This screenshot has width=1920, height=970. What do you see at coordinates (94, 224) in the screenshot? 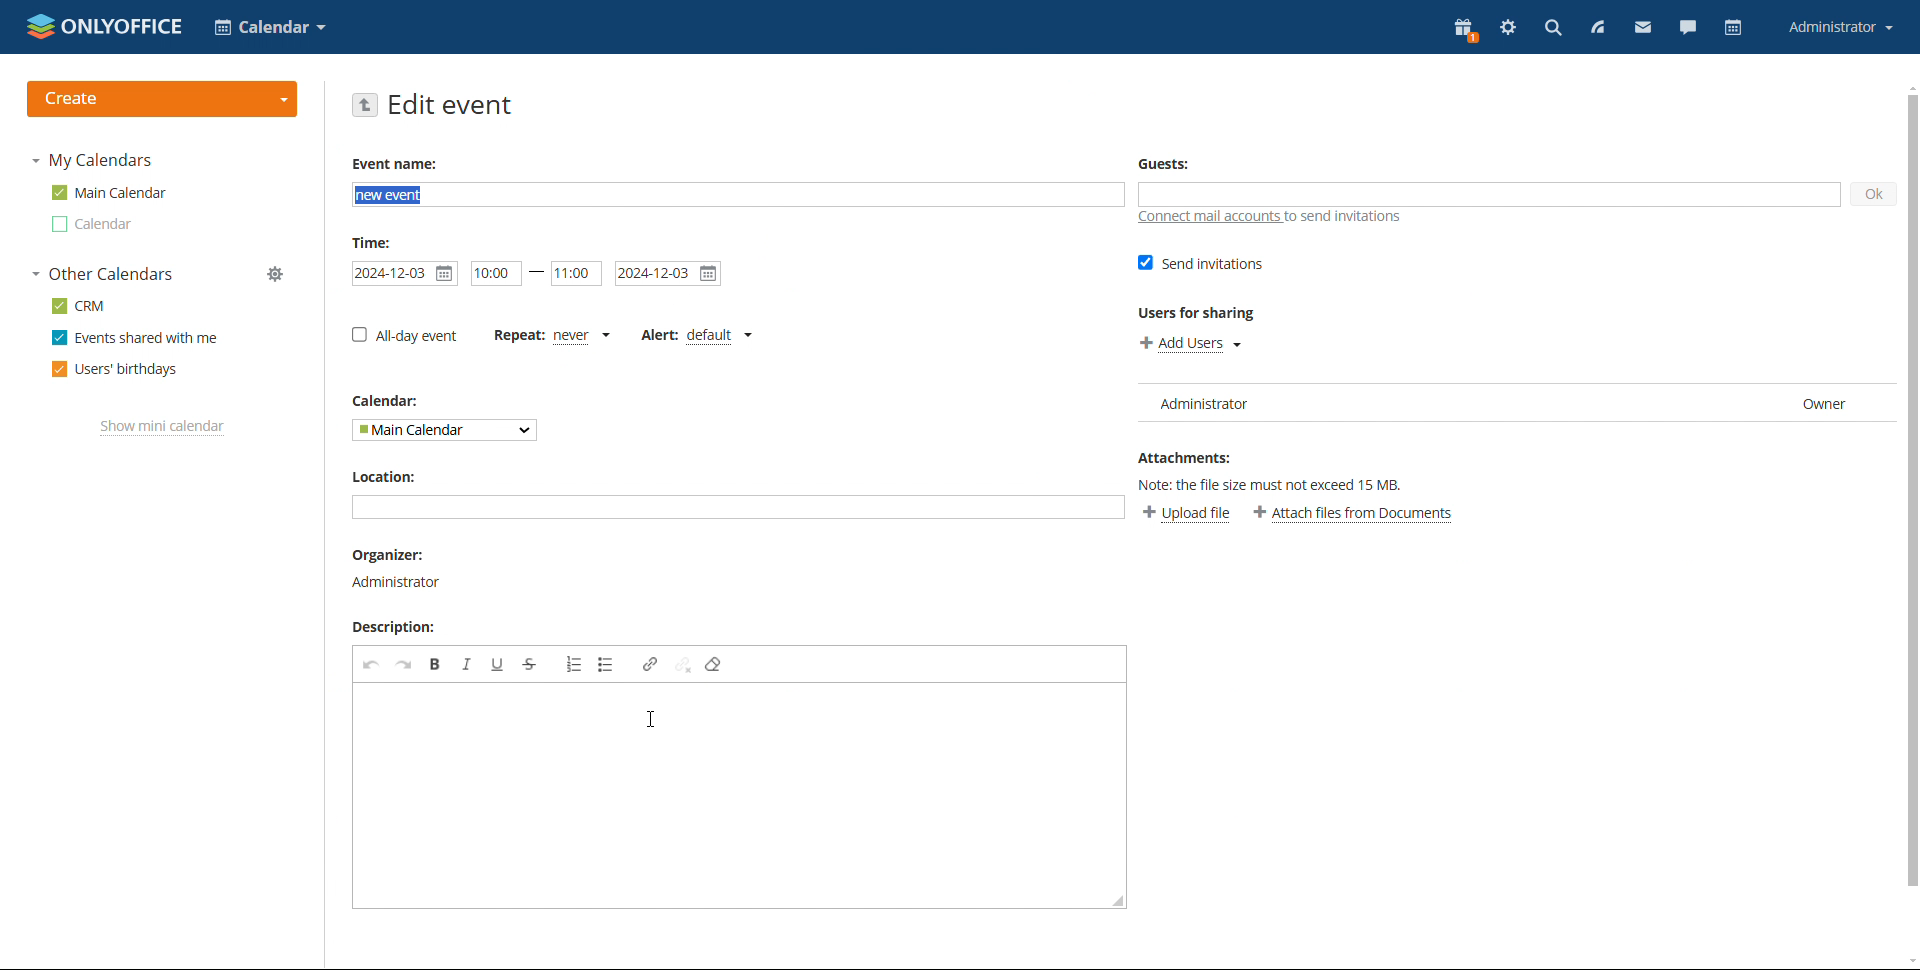
I see `other calendar` at bounding box center [94, 224].